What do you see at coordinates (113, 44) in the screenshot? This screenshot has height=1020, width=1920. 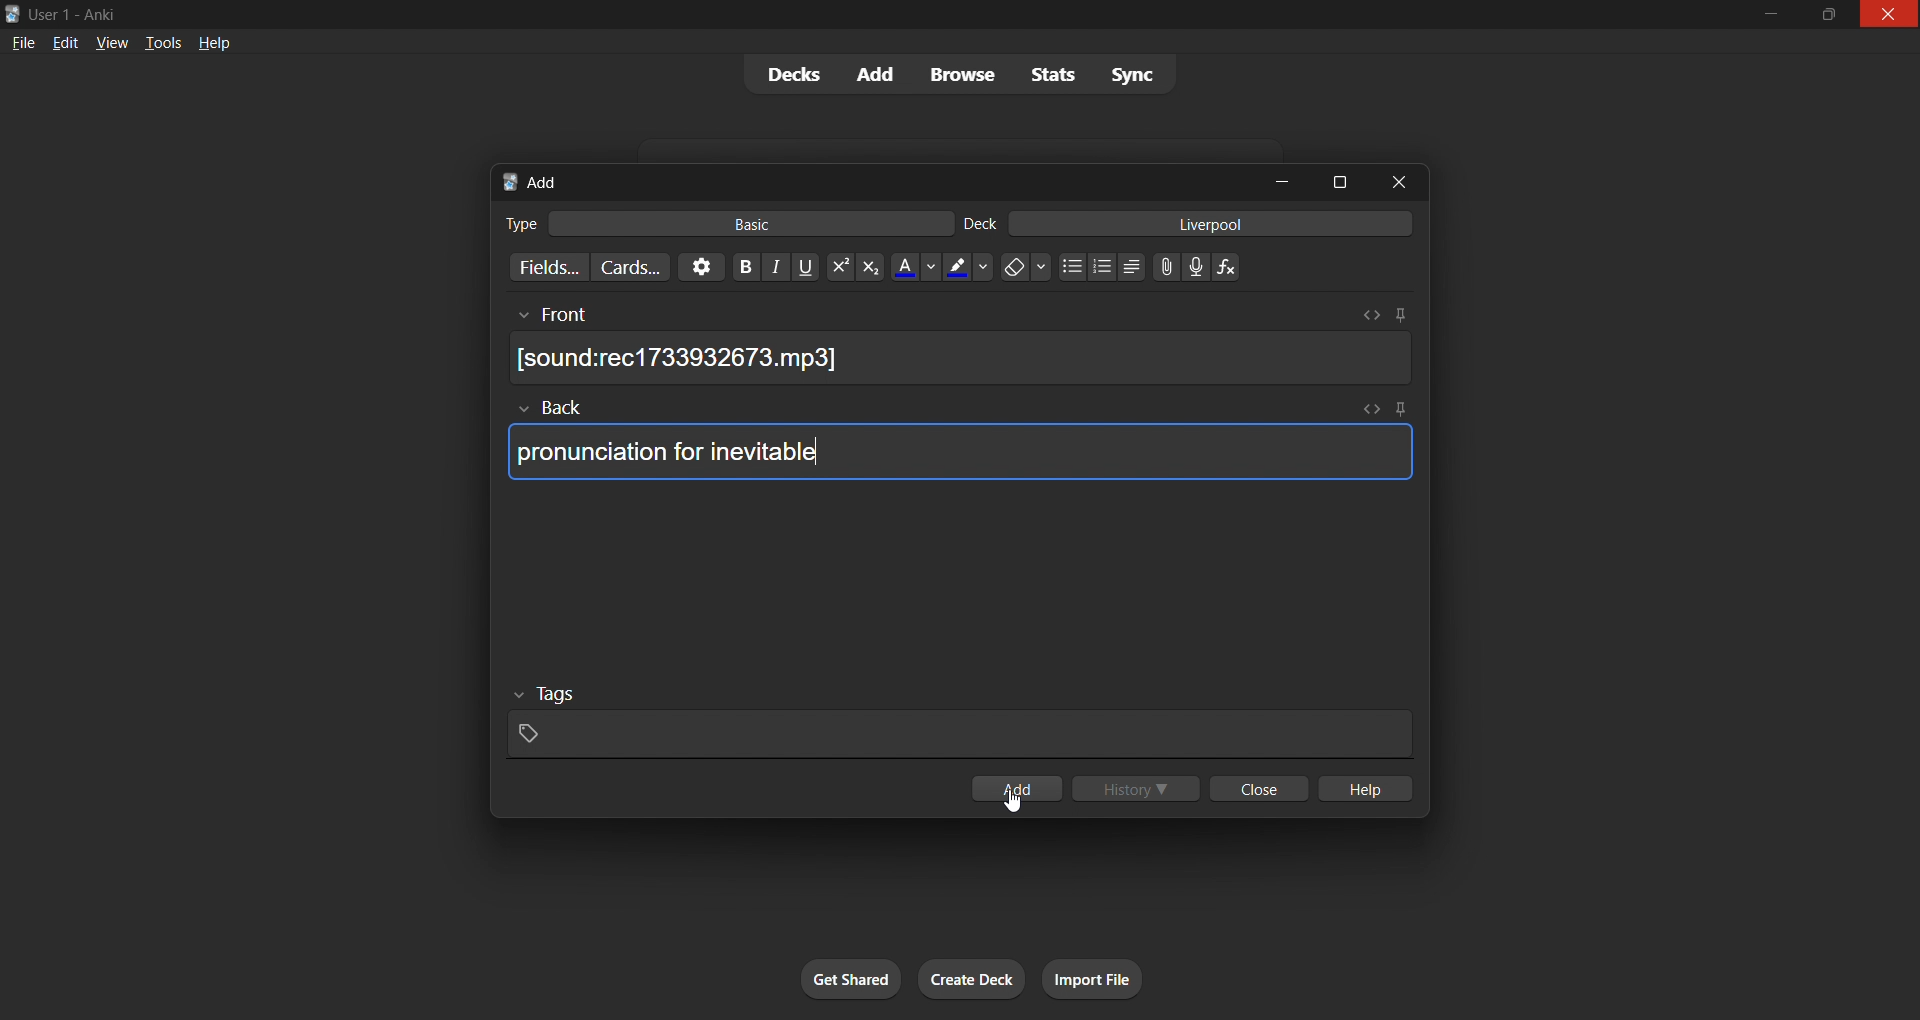 I see `view` at bounding box center [113, 44].